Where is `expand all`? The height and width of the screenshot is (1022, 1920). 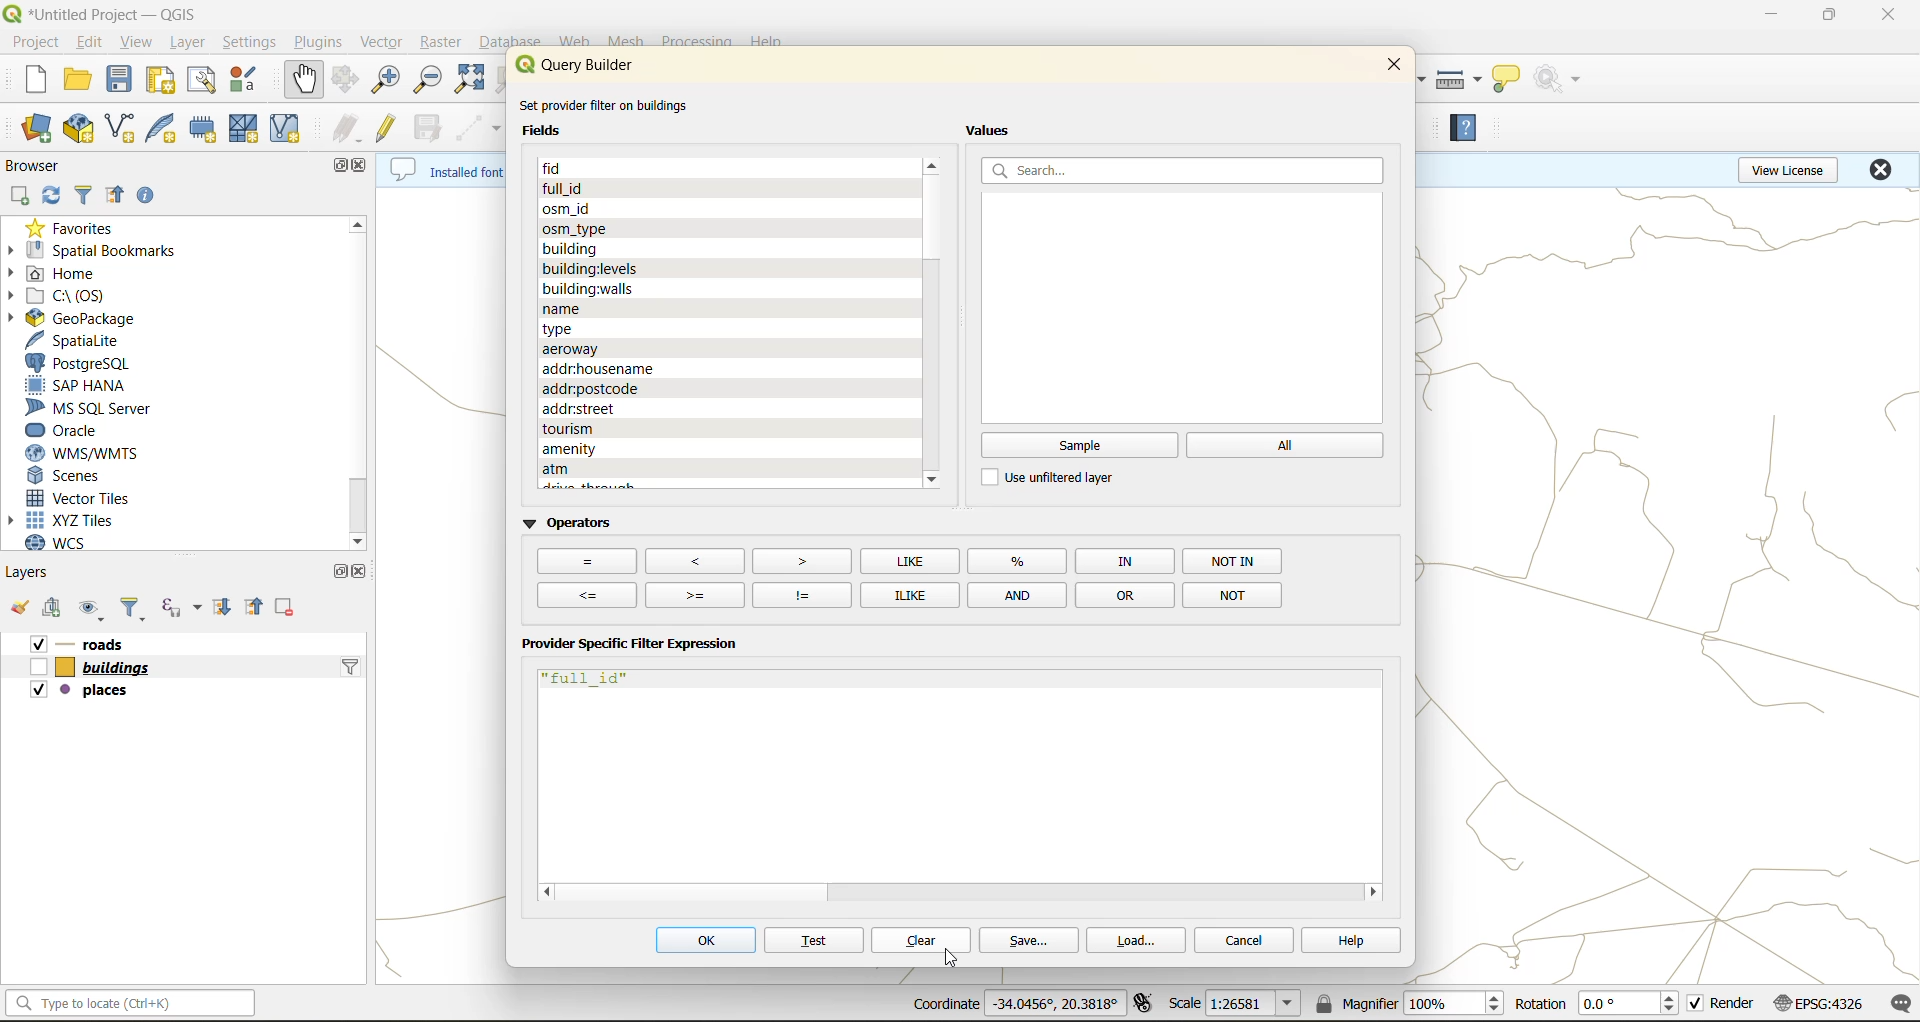
expand all is located at coordinates (225, 606).